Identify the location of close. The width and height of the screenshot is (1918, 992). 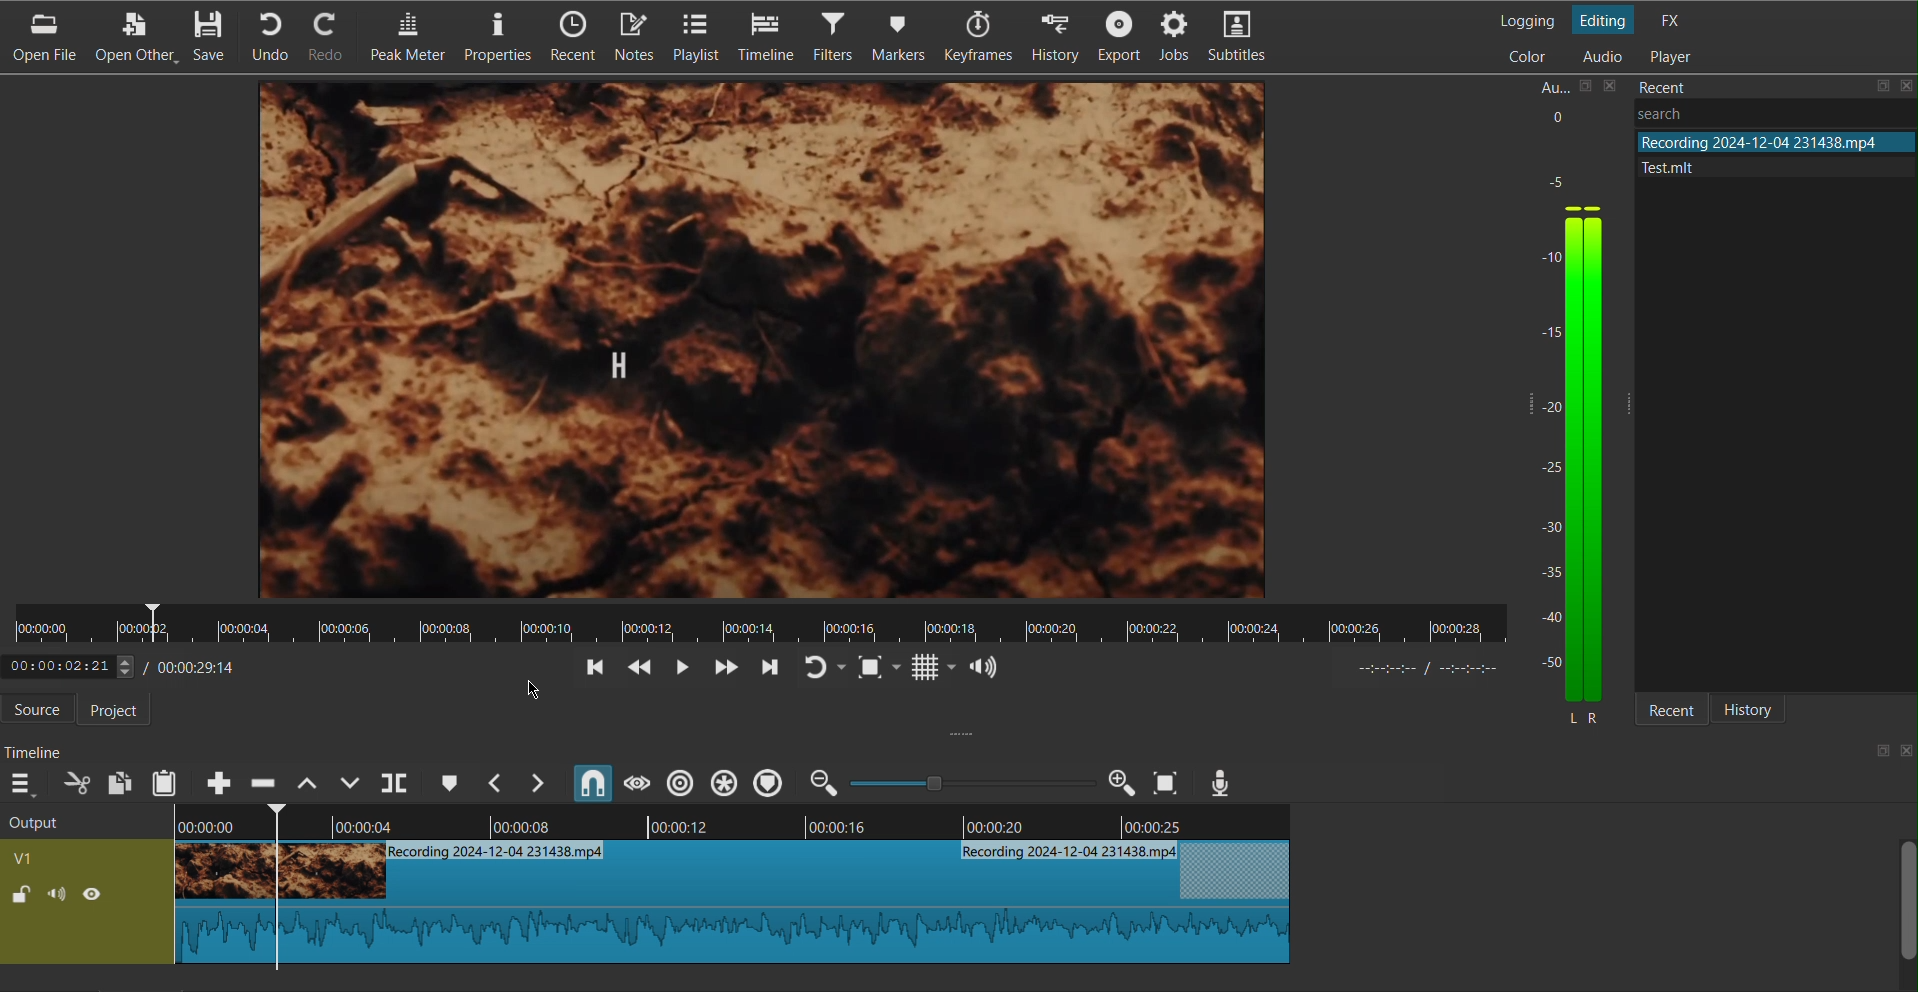
(1905, 751).